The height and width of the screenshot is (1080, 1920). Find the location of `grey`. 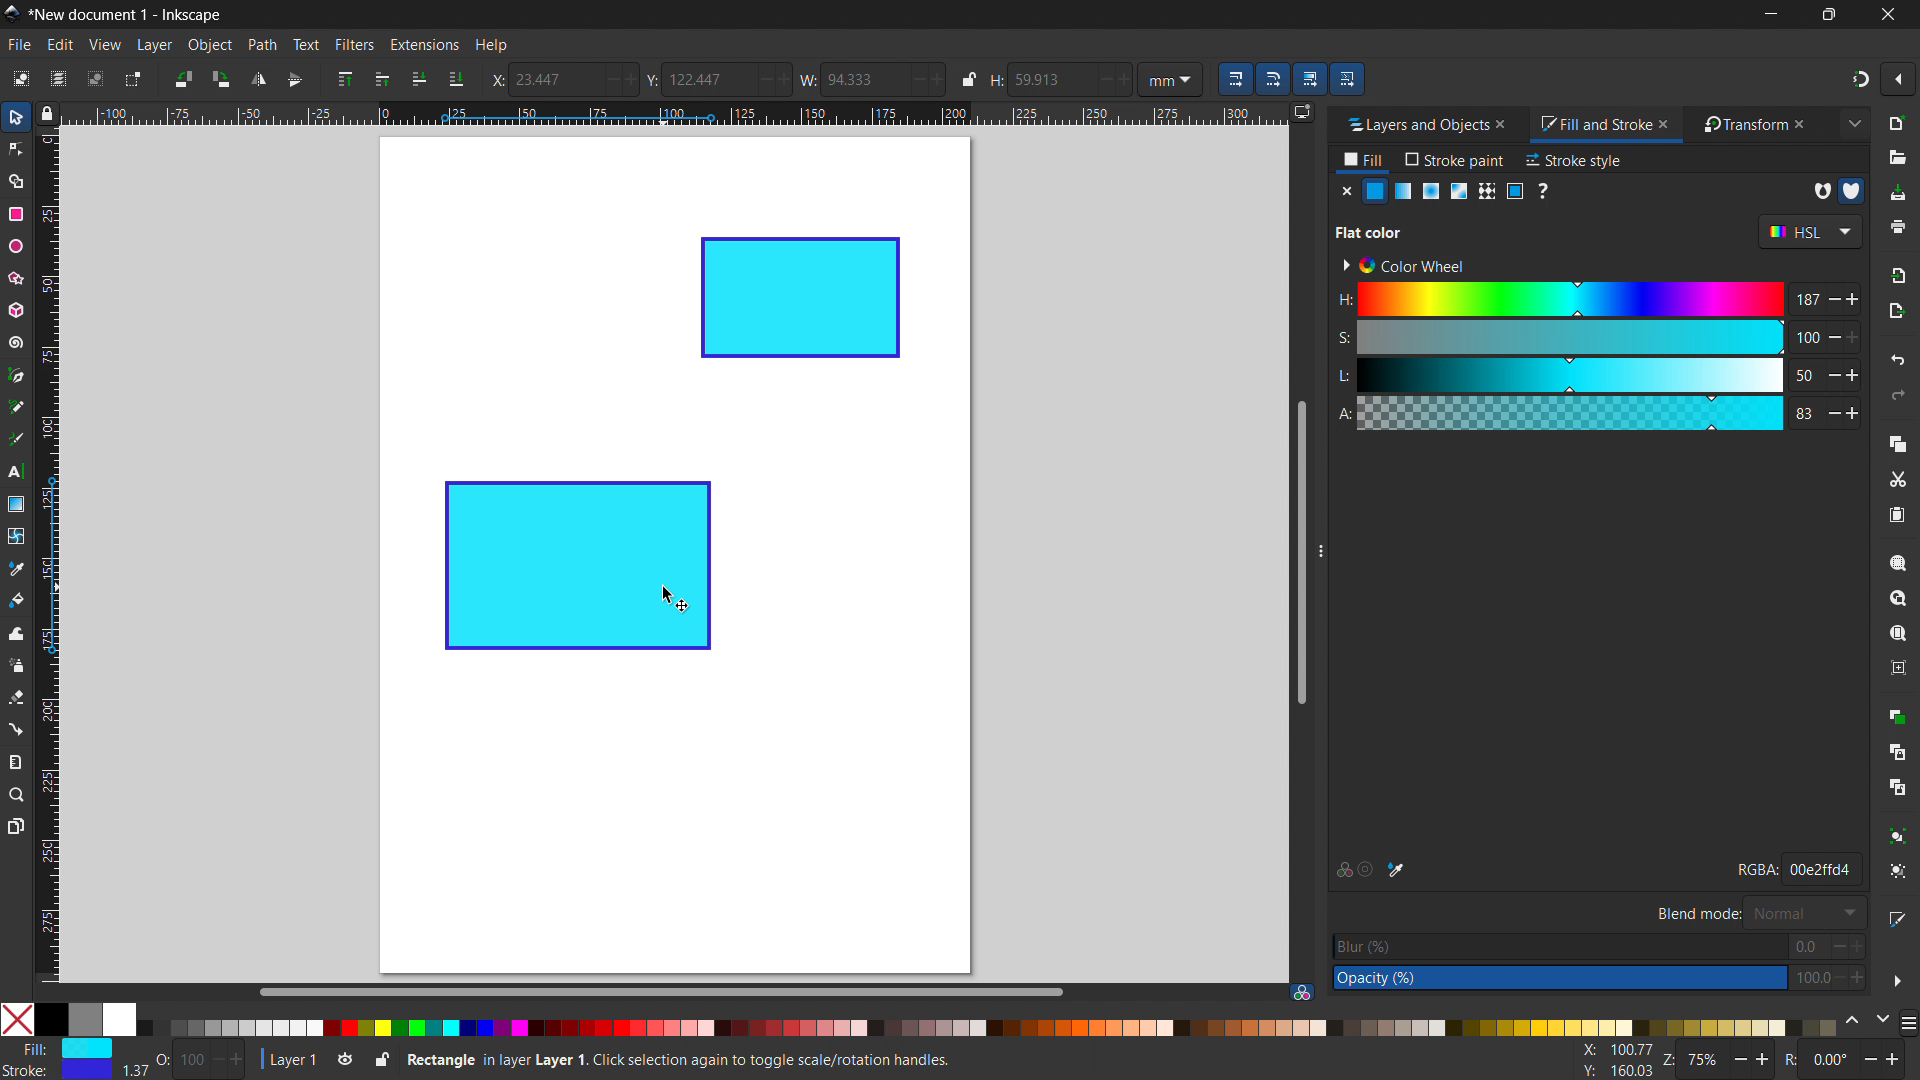

grey is located at coordinates (84, 1019).